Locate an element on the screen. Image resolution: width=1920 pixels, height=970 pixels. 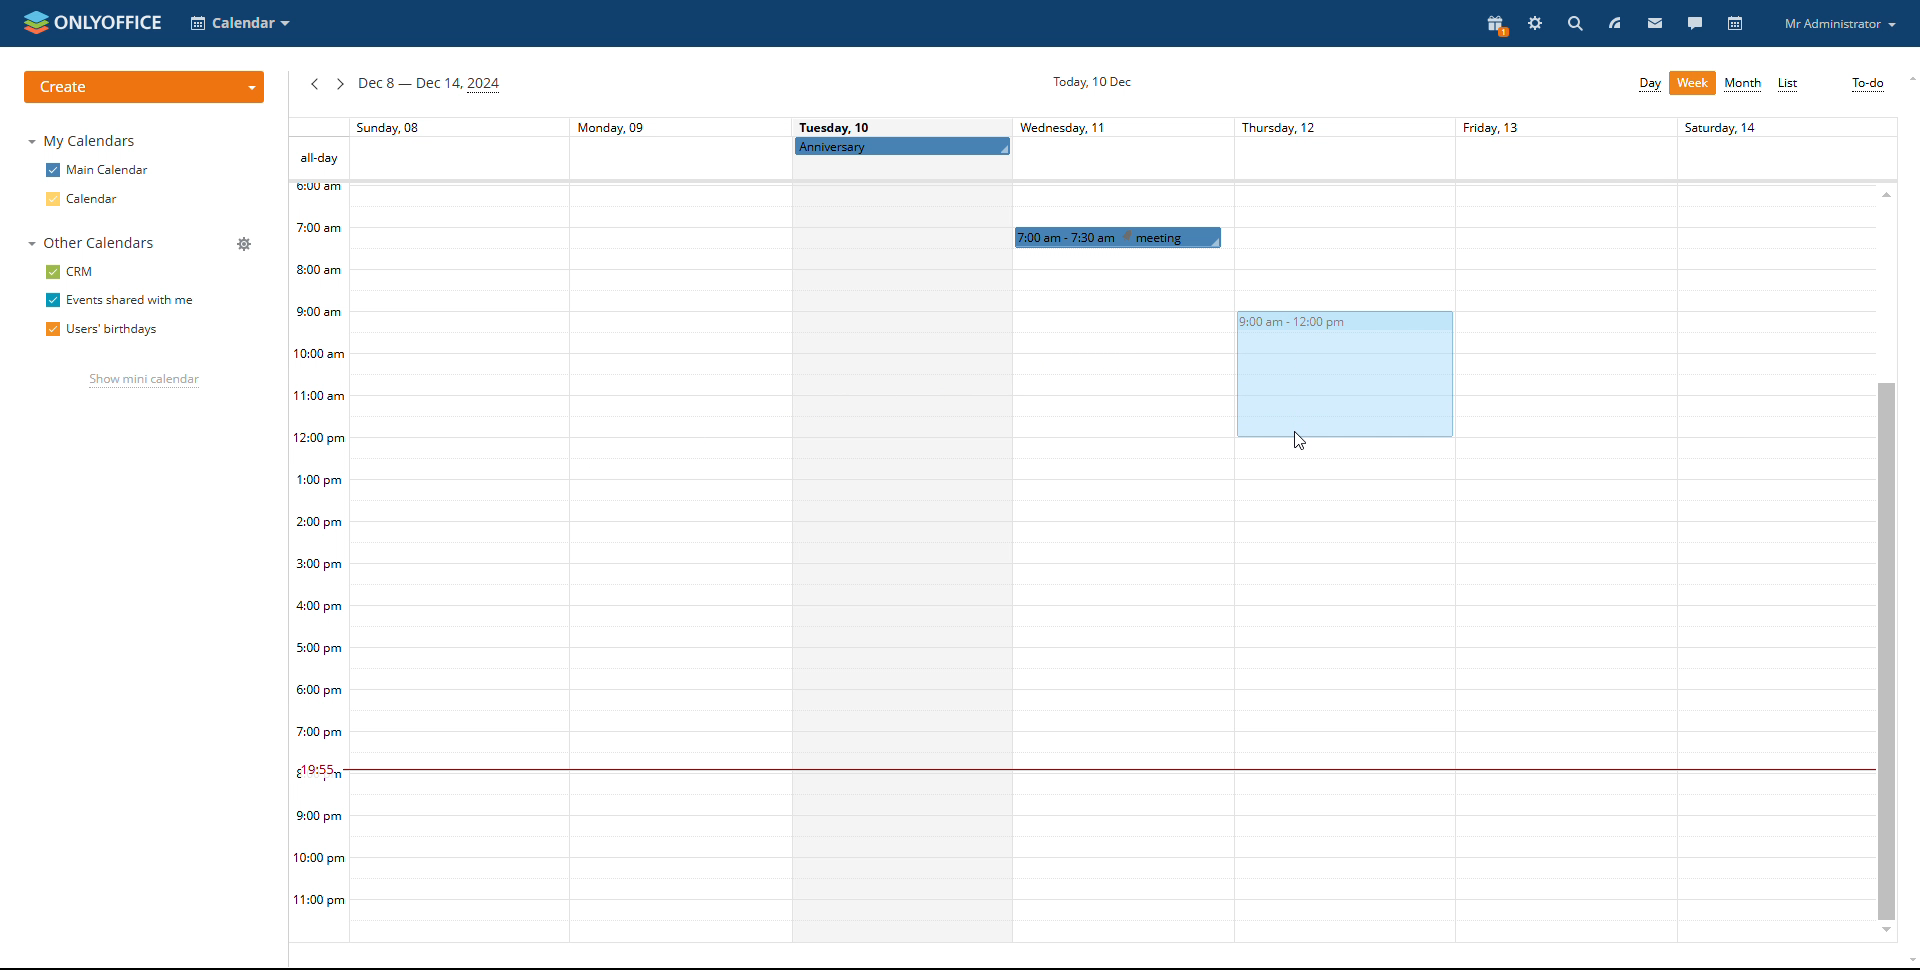
current date is located at coordinates (1088, 83).